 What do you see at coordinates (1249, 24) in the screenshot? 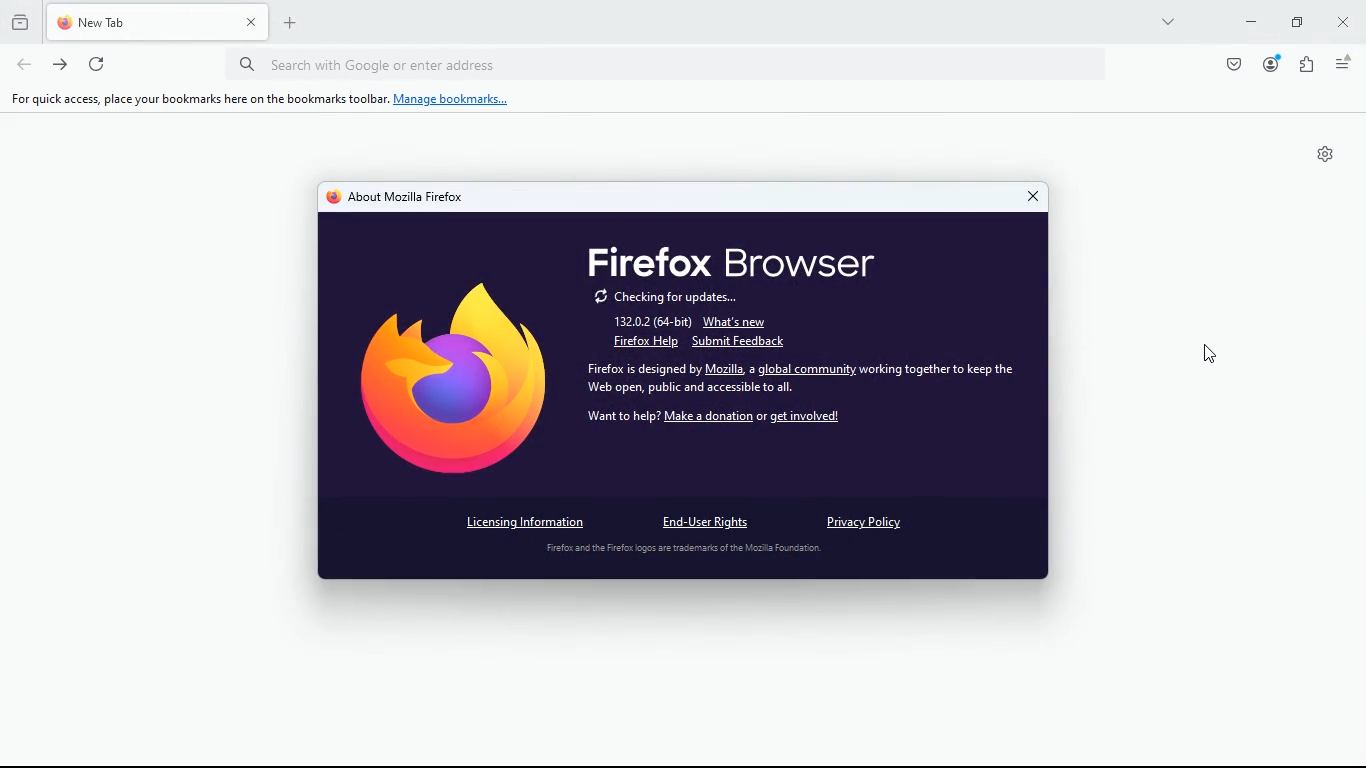
I see `minimize` at bounding box center [1249, 24].